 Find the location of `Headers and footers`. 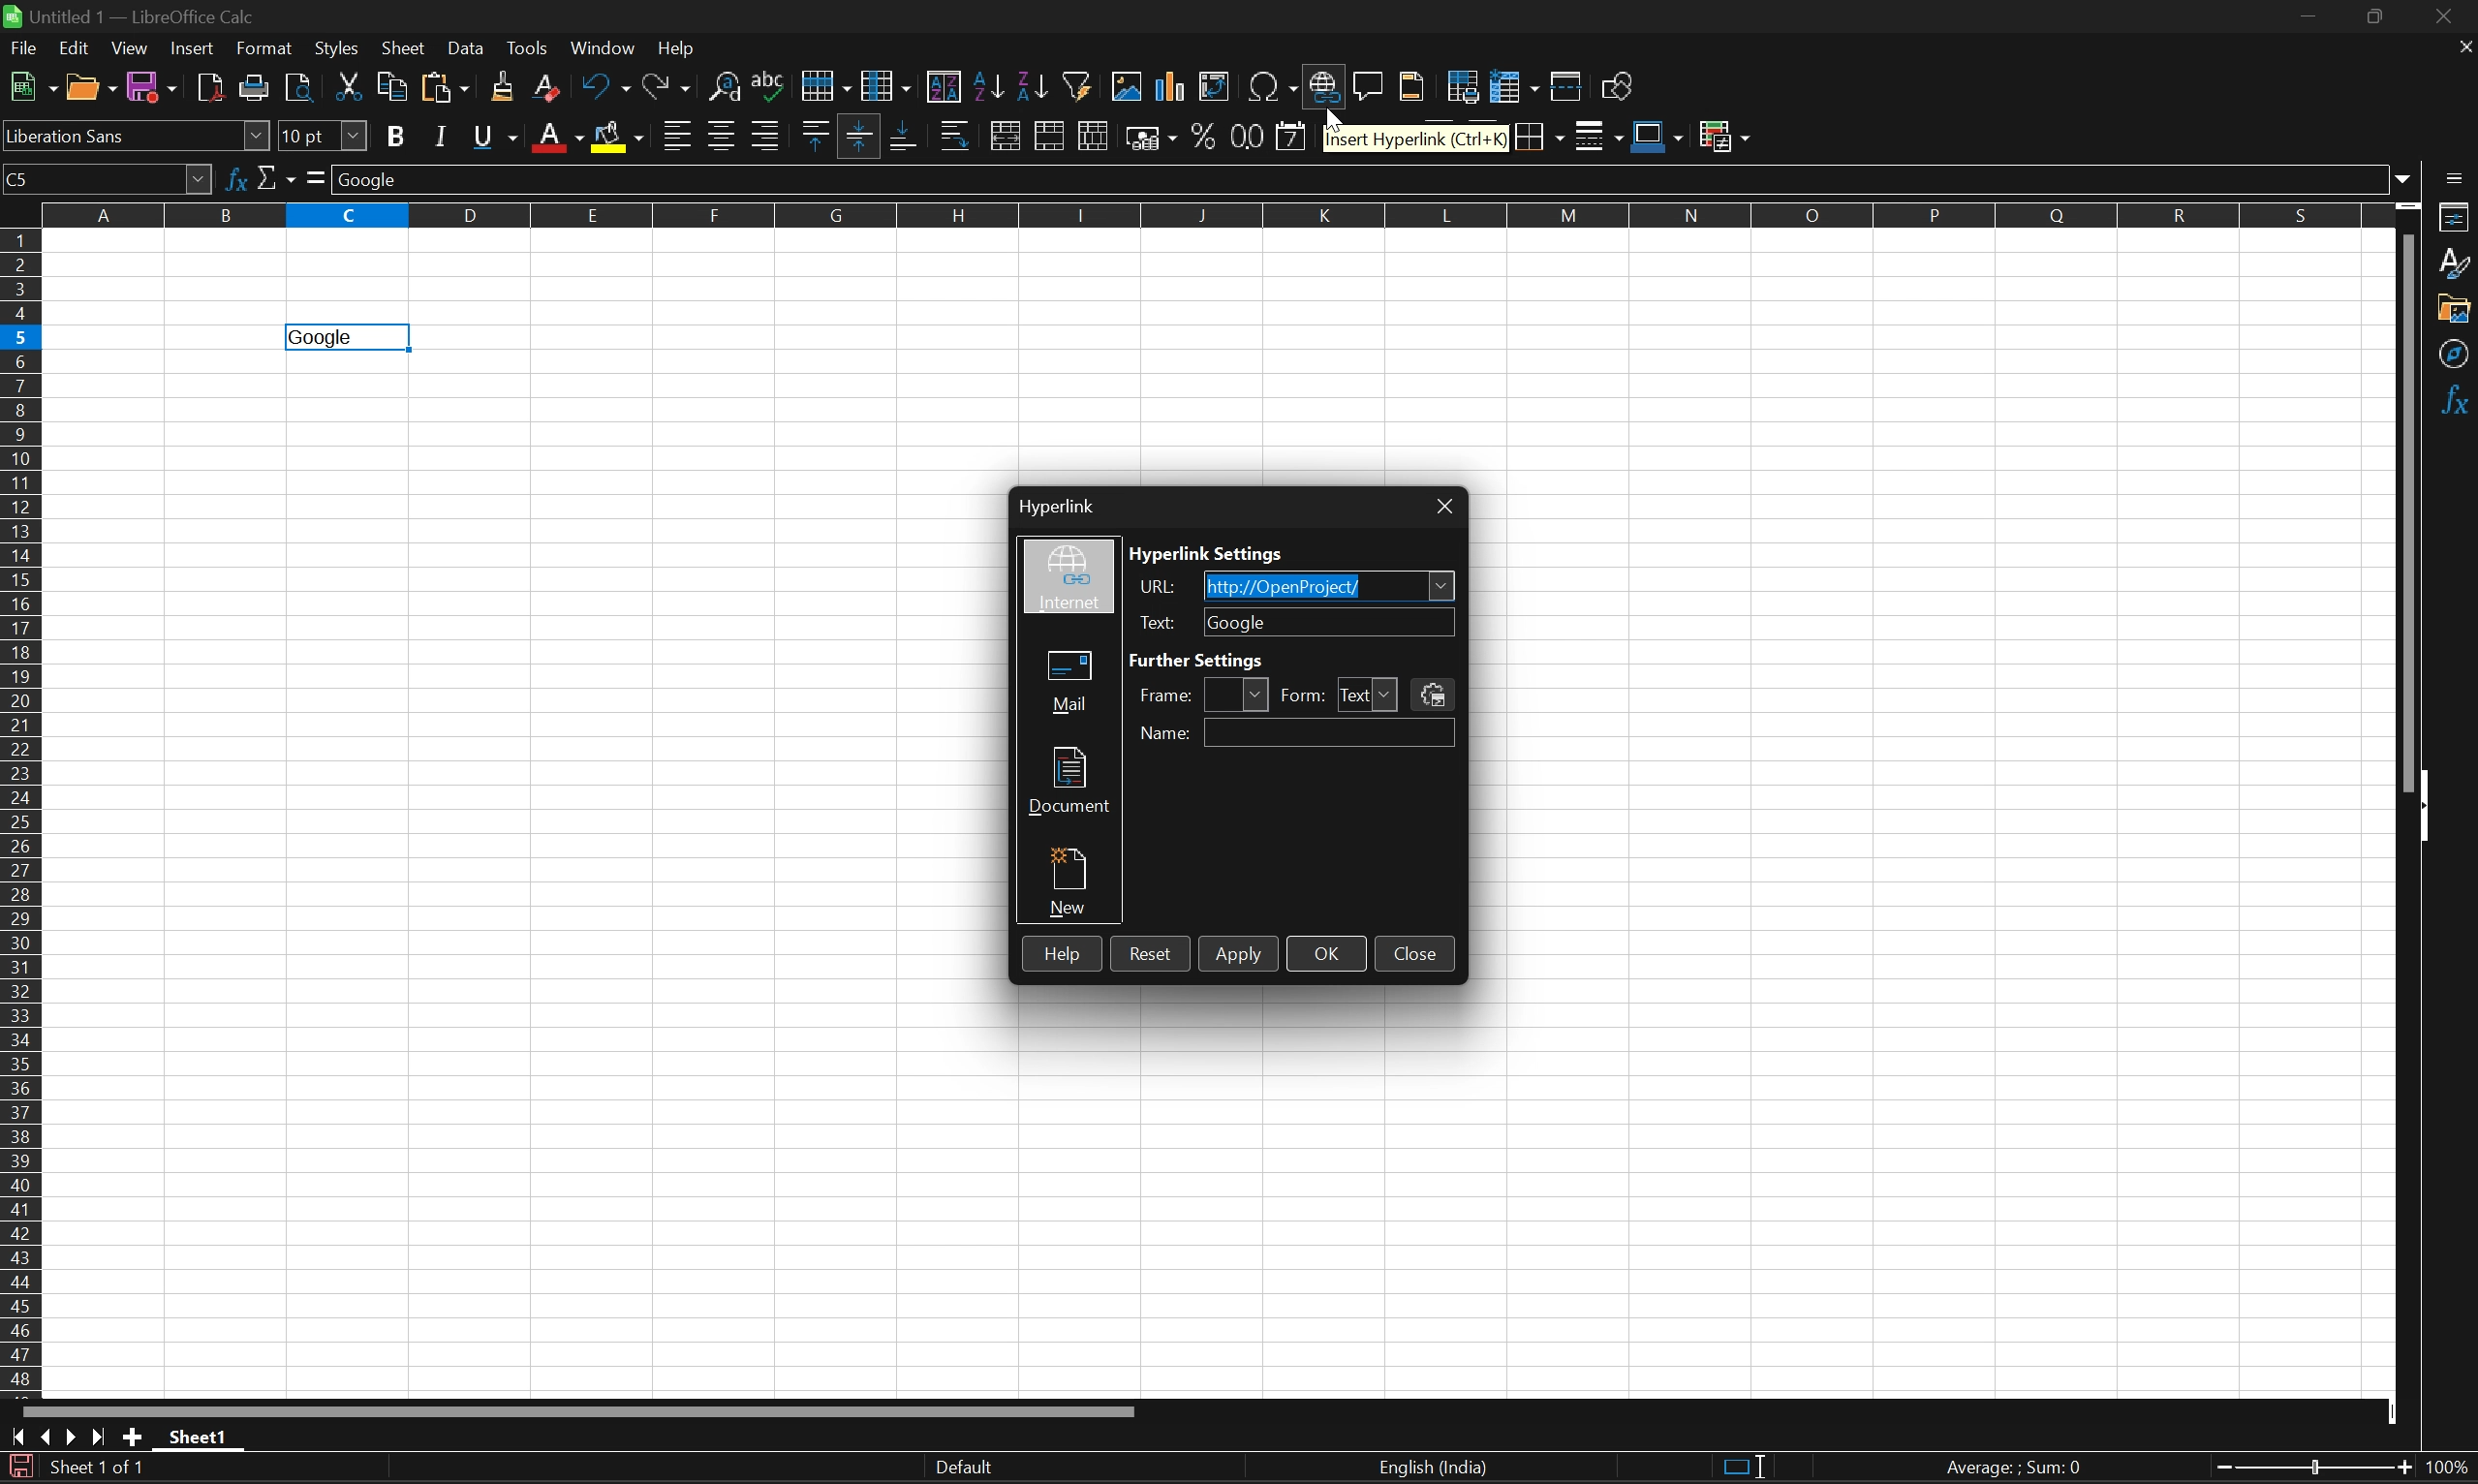

Headers and footers is located at coordinates (1413, 84).